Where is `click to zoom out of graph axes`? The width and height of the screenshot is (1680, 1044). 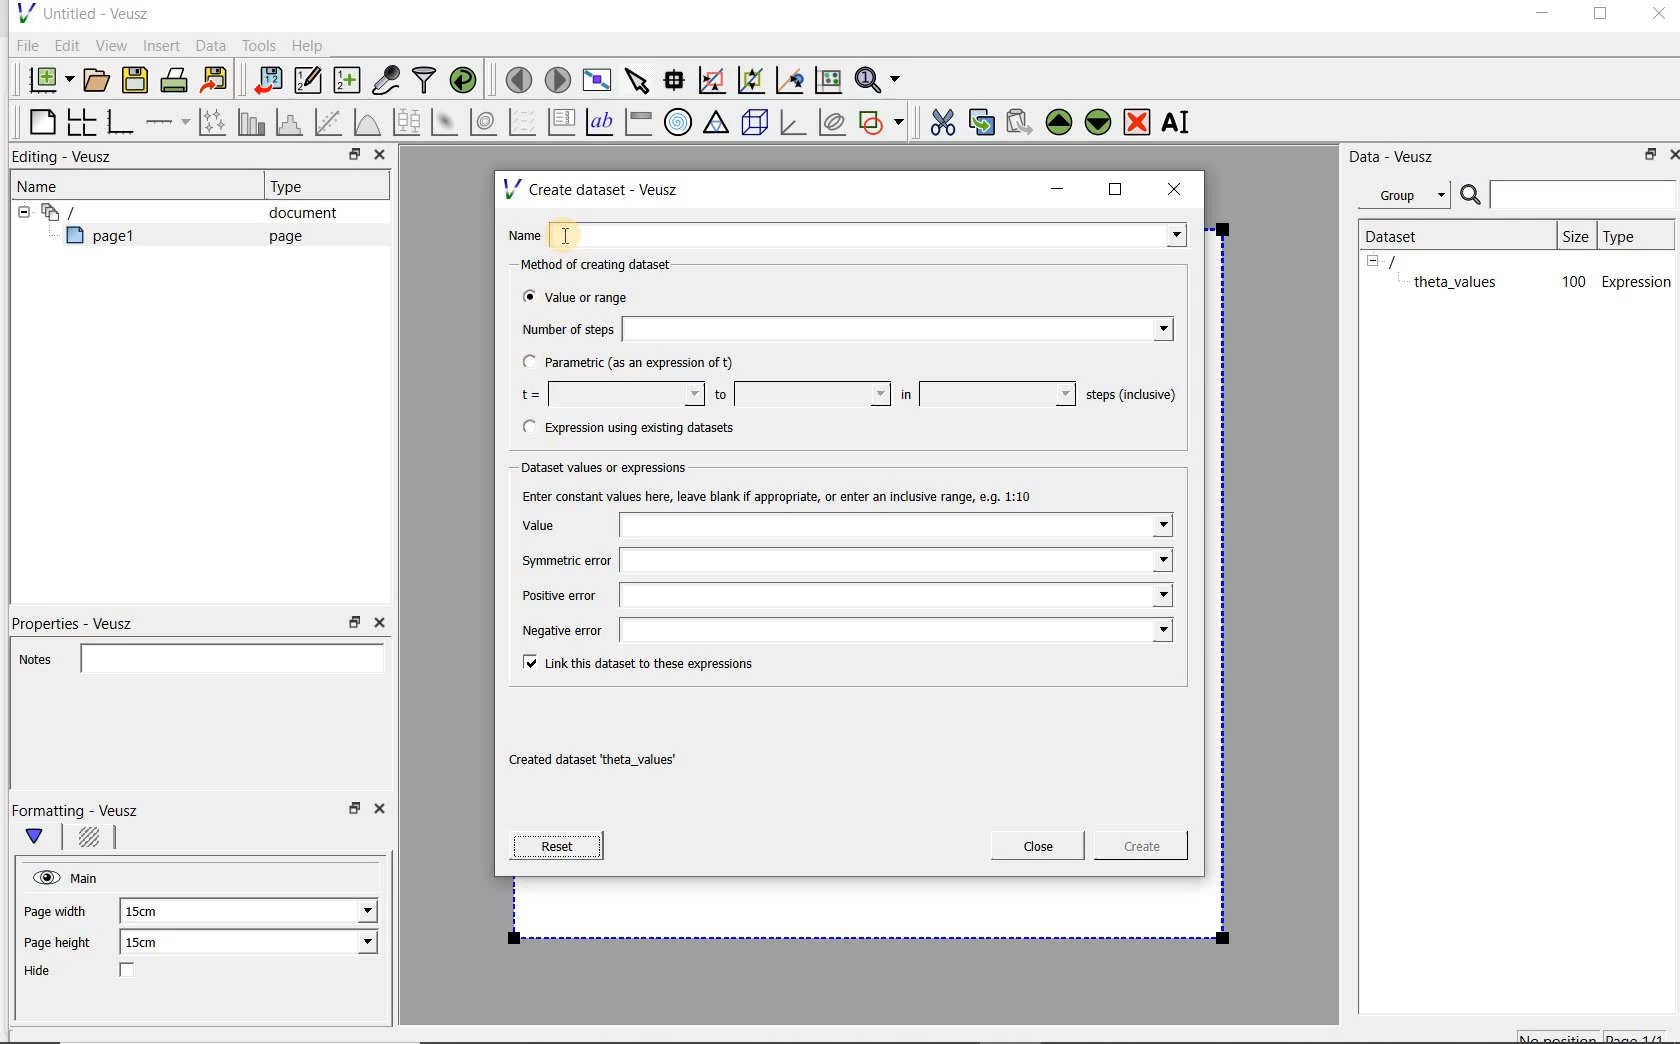
click to zoom out of graph axes is located at coordinates (752, 81).